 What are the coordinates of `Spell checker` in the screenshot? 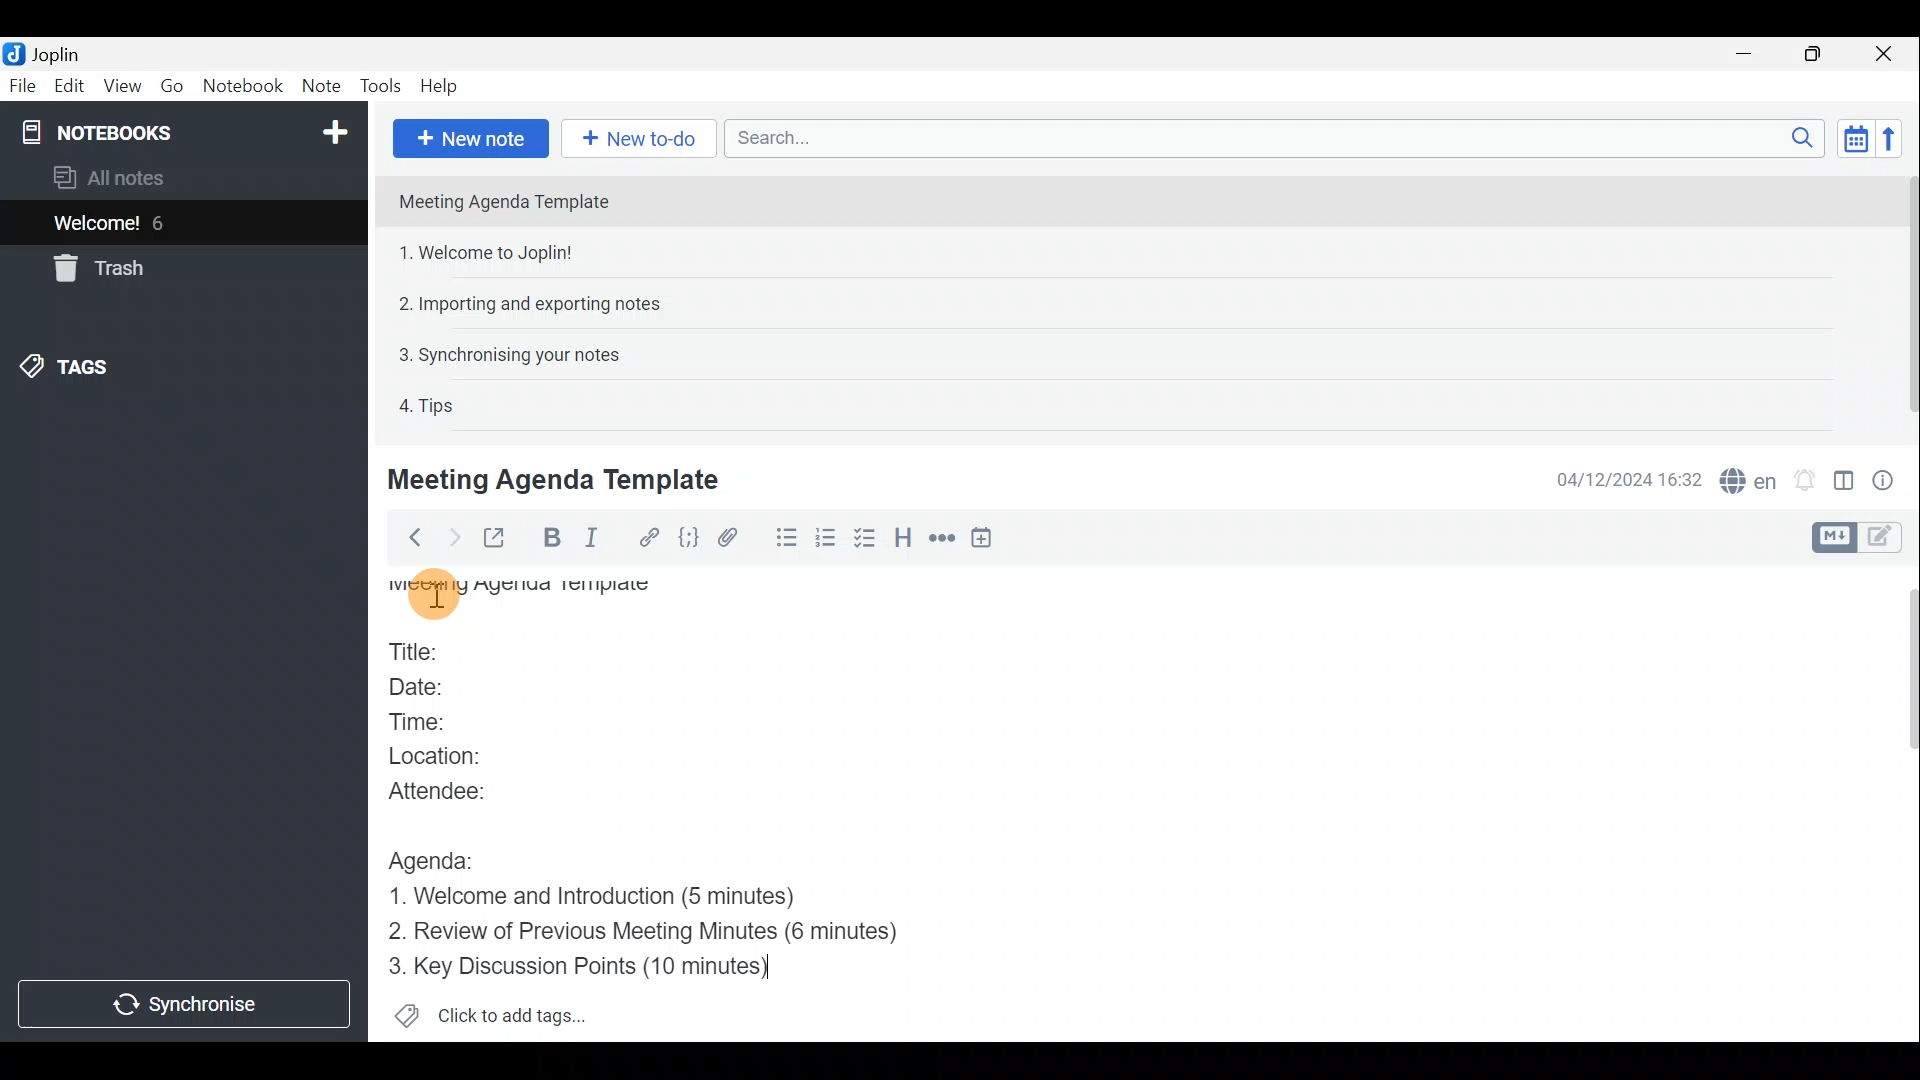 It's located at (1750, 478).